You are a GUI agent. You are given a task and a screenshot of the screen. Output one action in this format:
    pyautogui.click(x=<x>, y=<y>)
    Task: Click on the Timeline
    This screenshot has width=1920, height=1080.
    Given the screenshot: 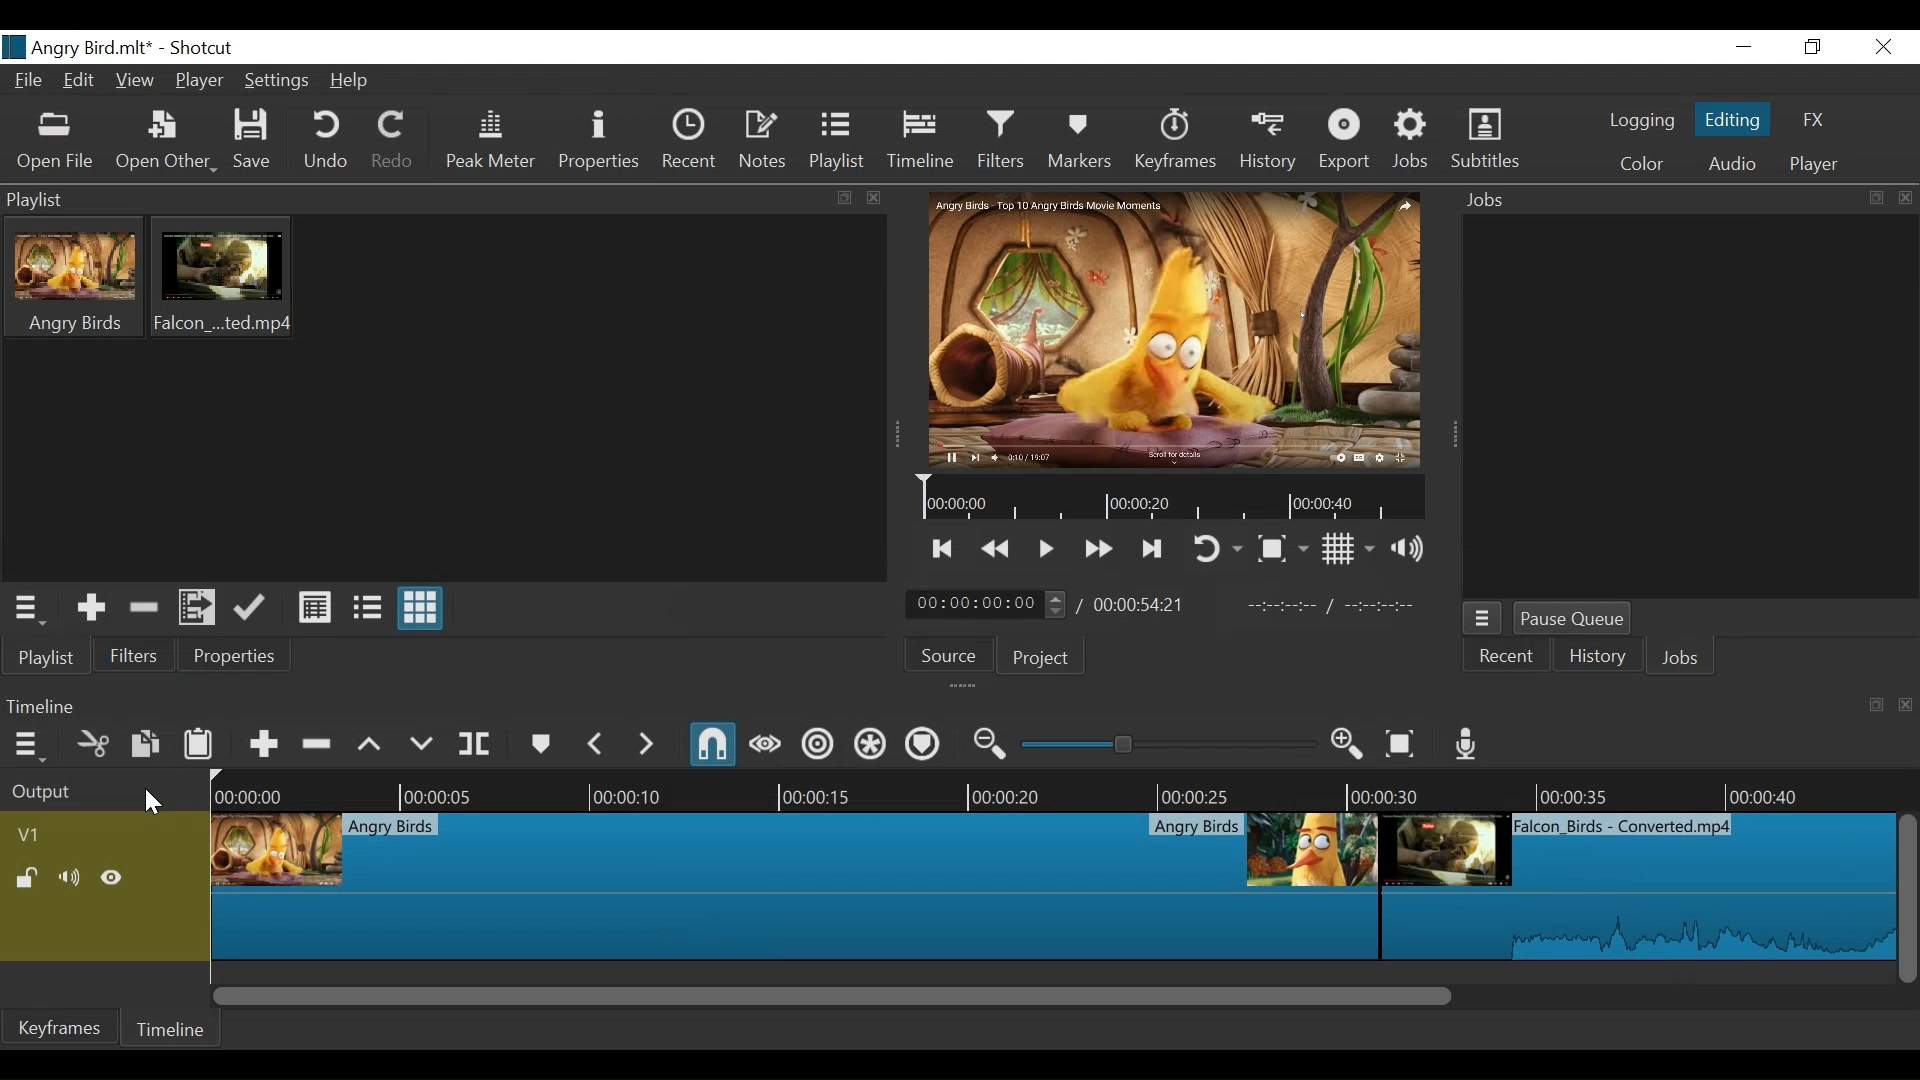 What is the action you would take?
    pyautogui.click(x=171, y=1028)
    